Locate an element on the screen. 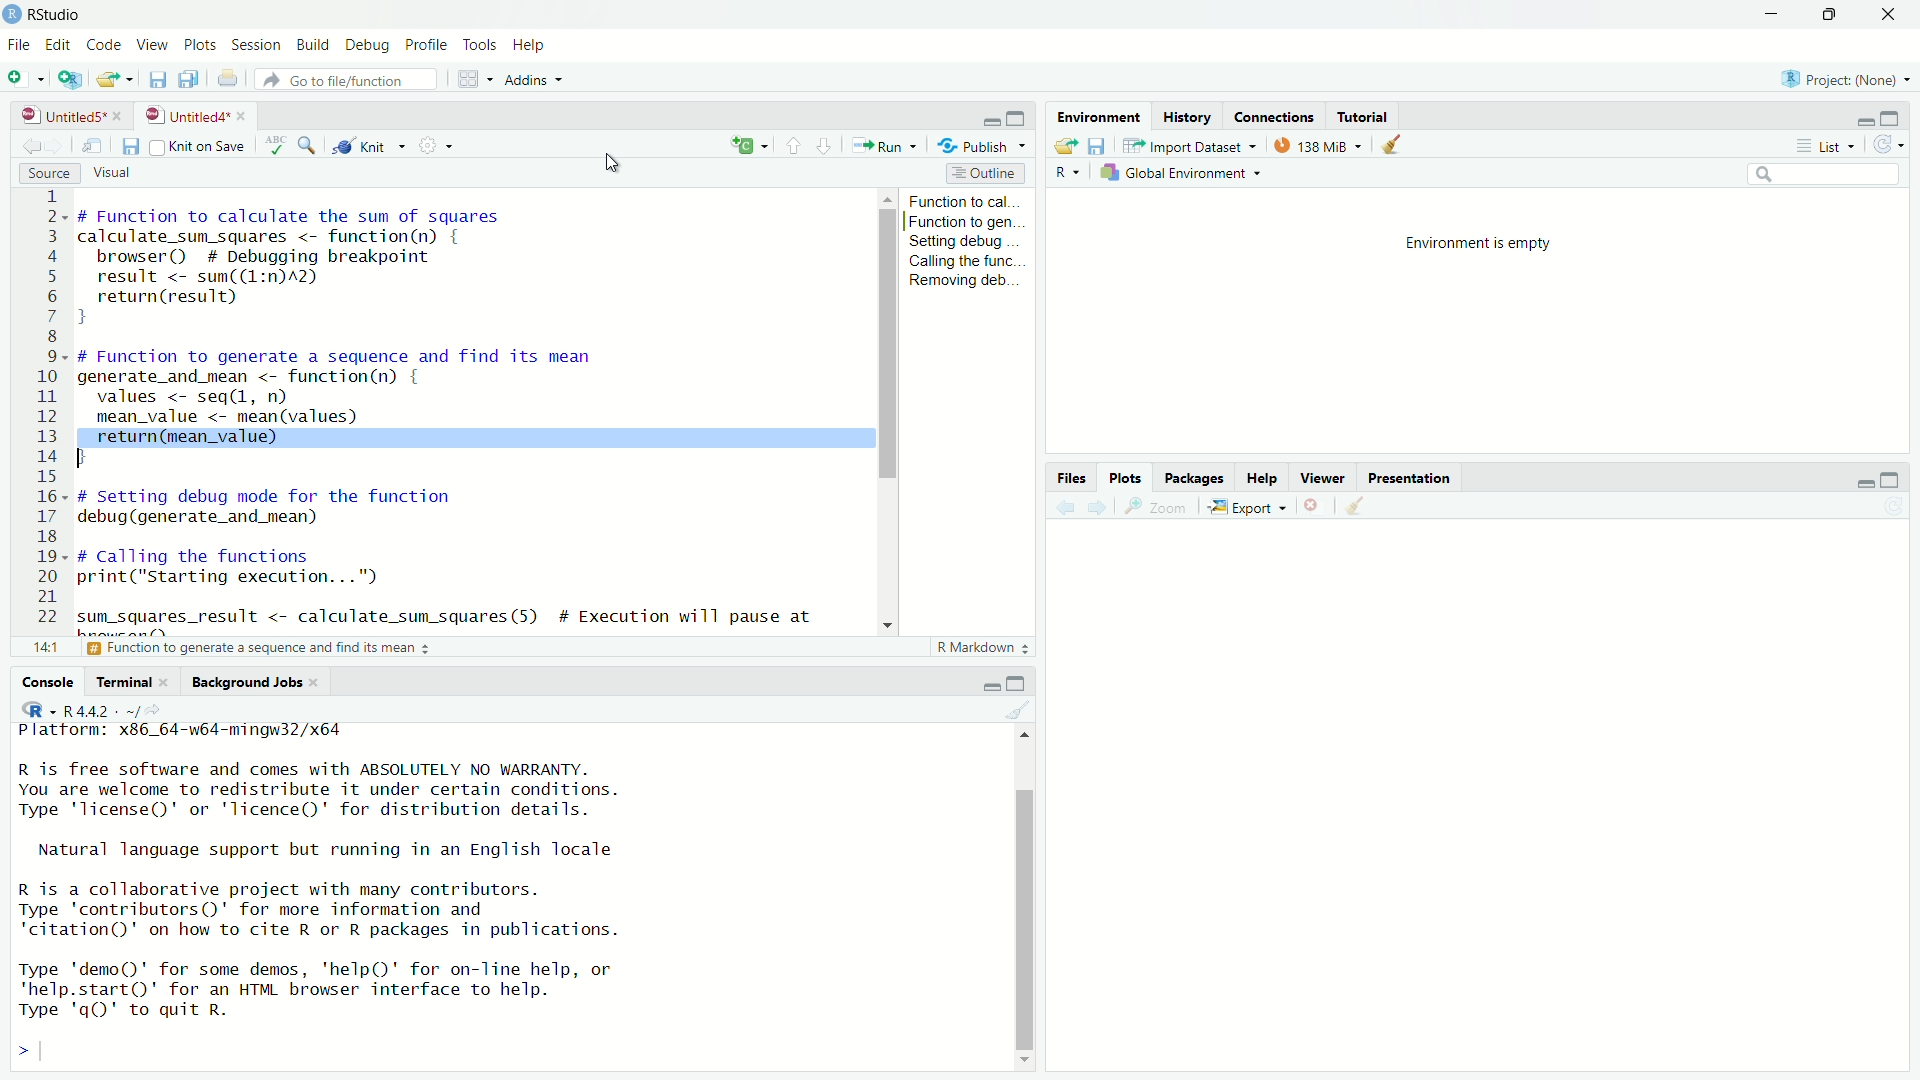 This screenshot has height=1080, width=1920. code of function to generate a sequence and find its mean is located at coordinates (377, 407).